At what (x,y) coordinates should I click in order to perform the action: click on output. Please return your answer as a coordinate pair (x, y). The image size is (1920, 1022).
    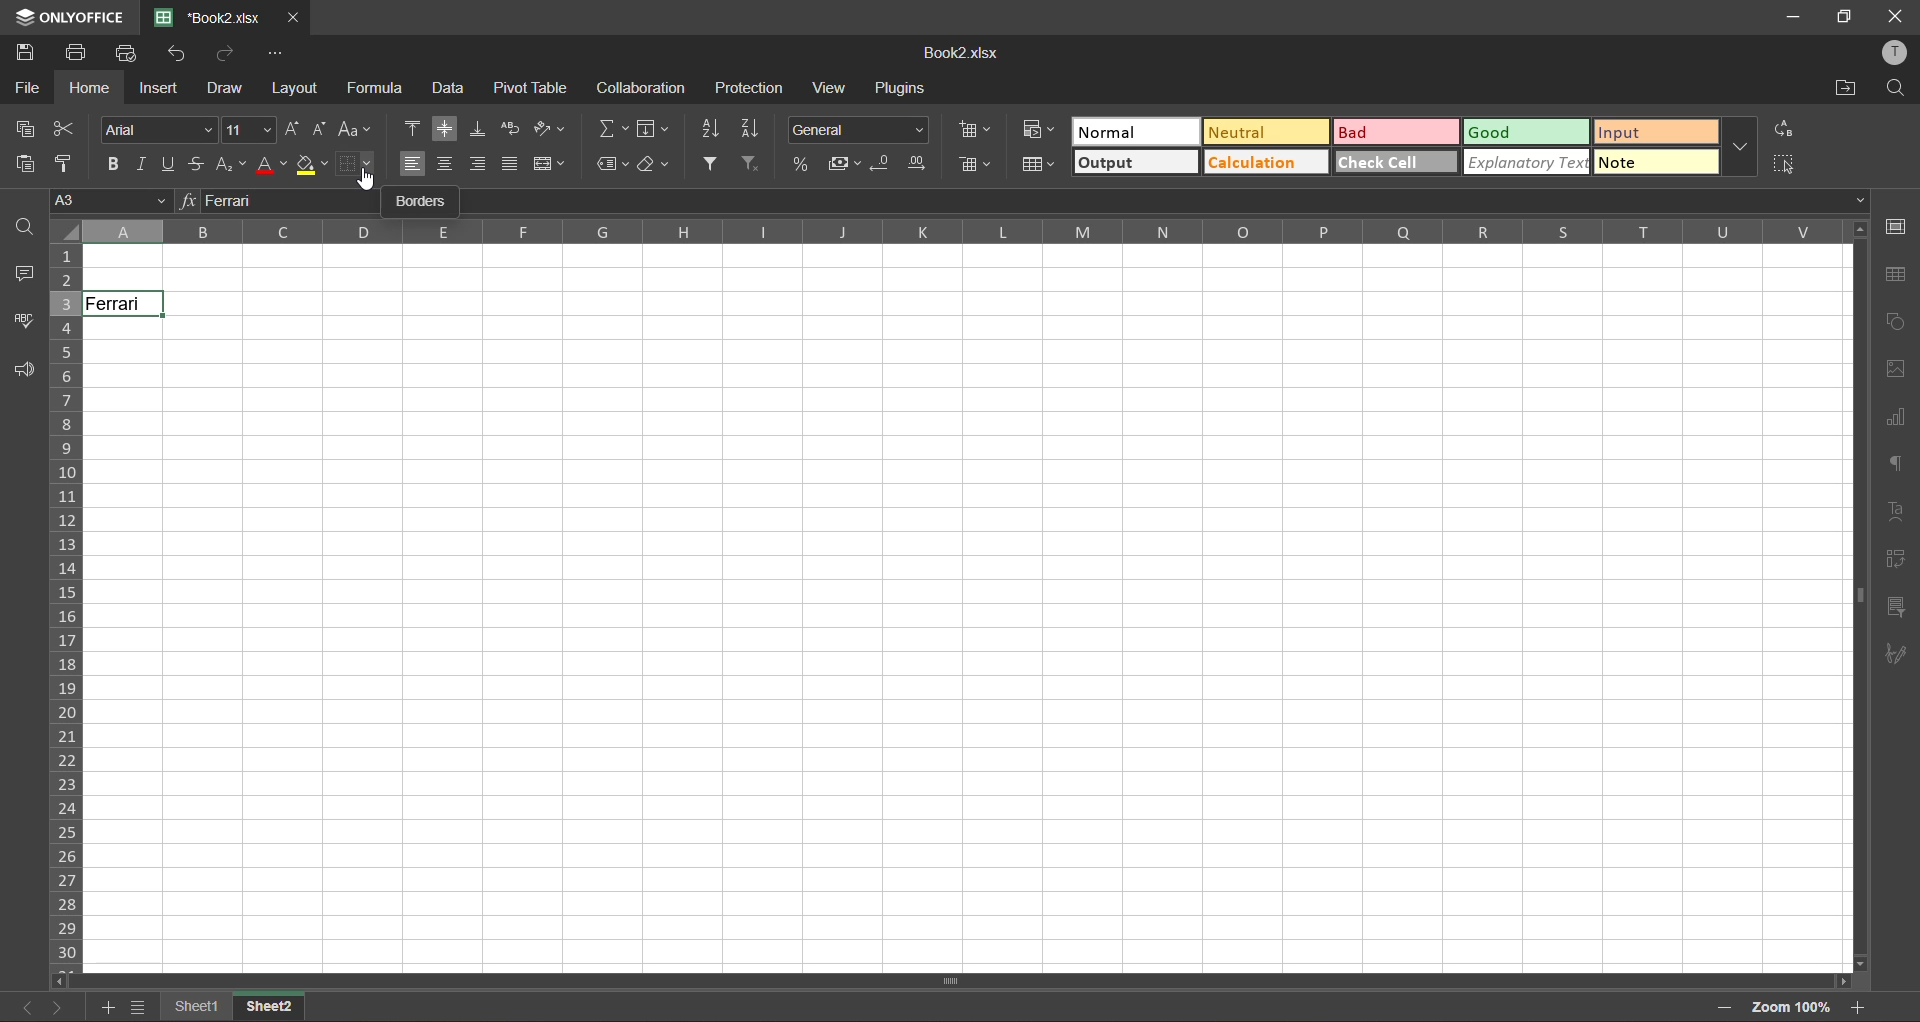
    Looking at the image, I should click on (1139, 164).